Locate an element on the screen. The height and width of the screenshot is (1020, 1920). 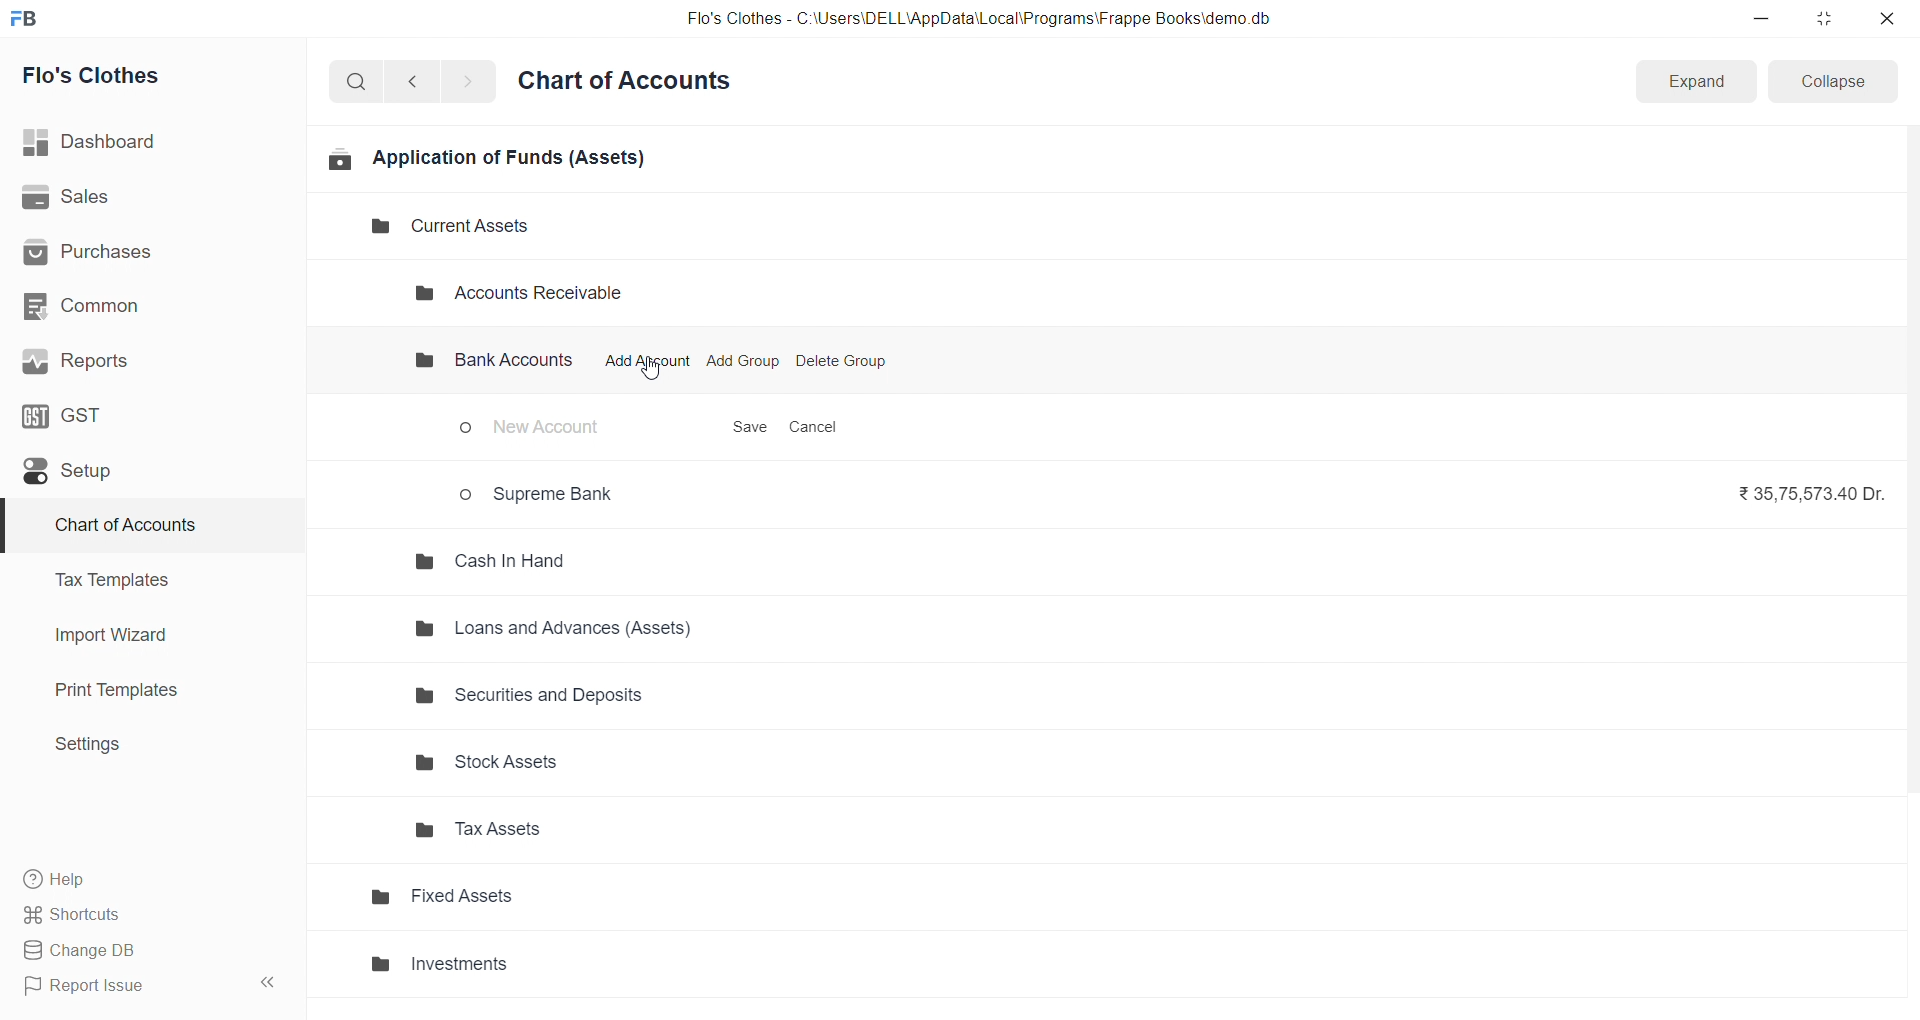
Investments is located at coordinates (550, 965).